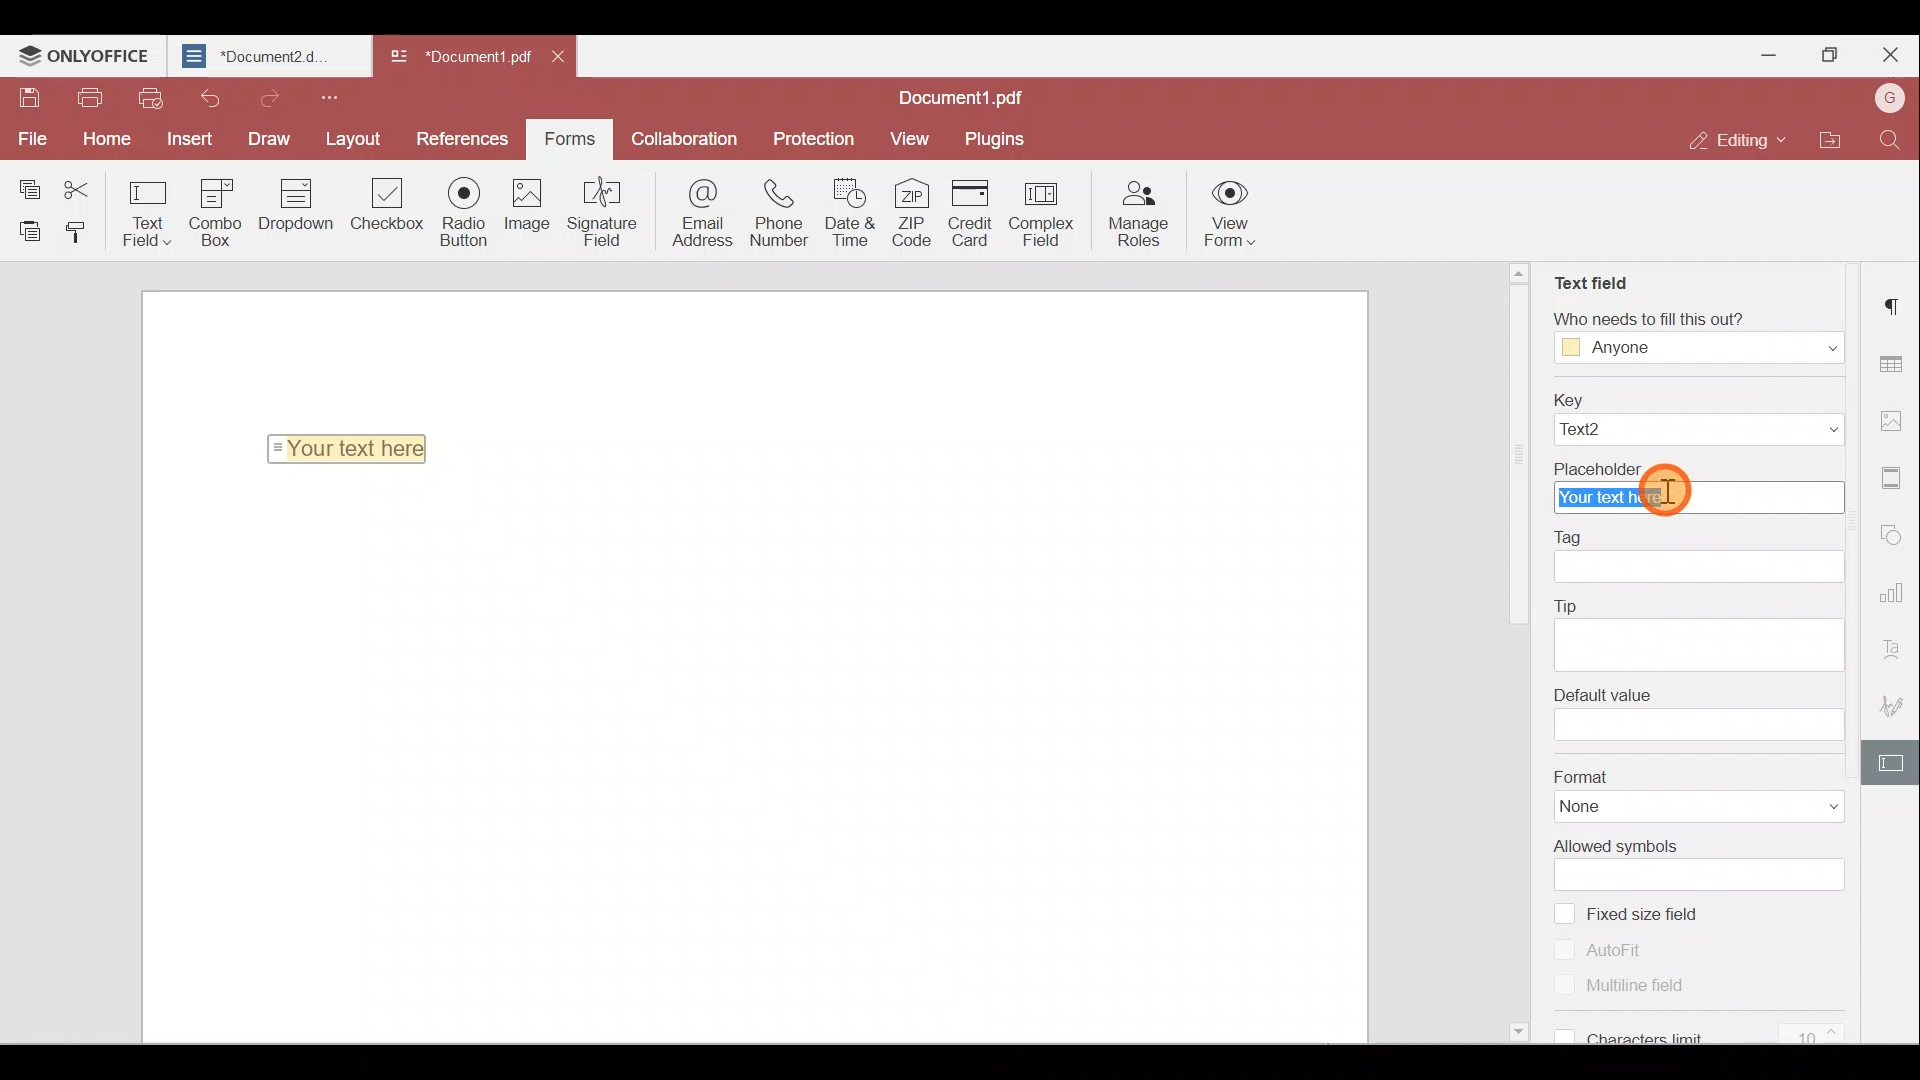 This screenshot has width=1920, height=1080. I want to click on Text2, so click(1612, 430).